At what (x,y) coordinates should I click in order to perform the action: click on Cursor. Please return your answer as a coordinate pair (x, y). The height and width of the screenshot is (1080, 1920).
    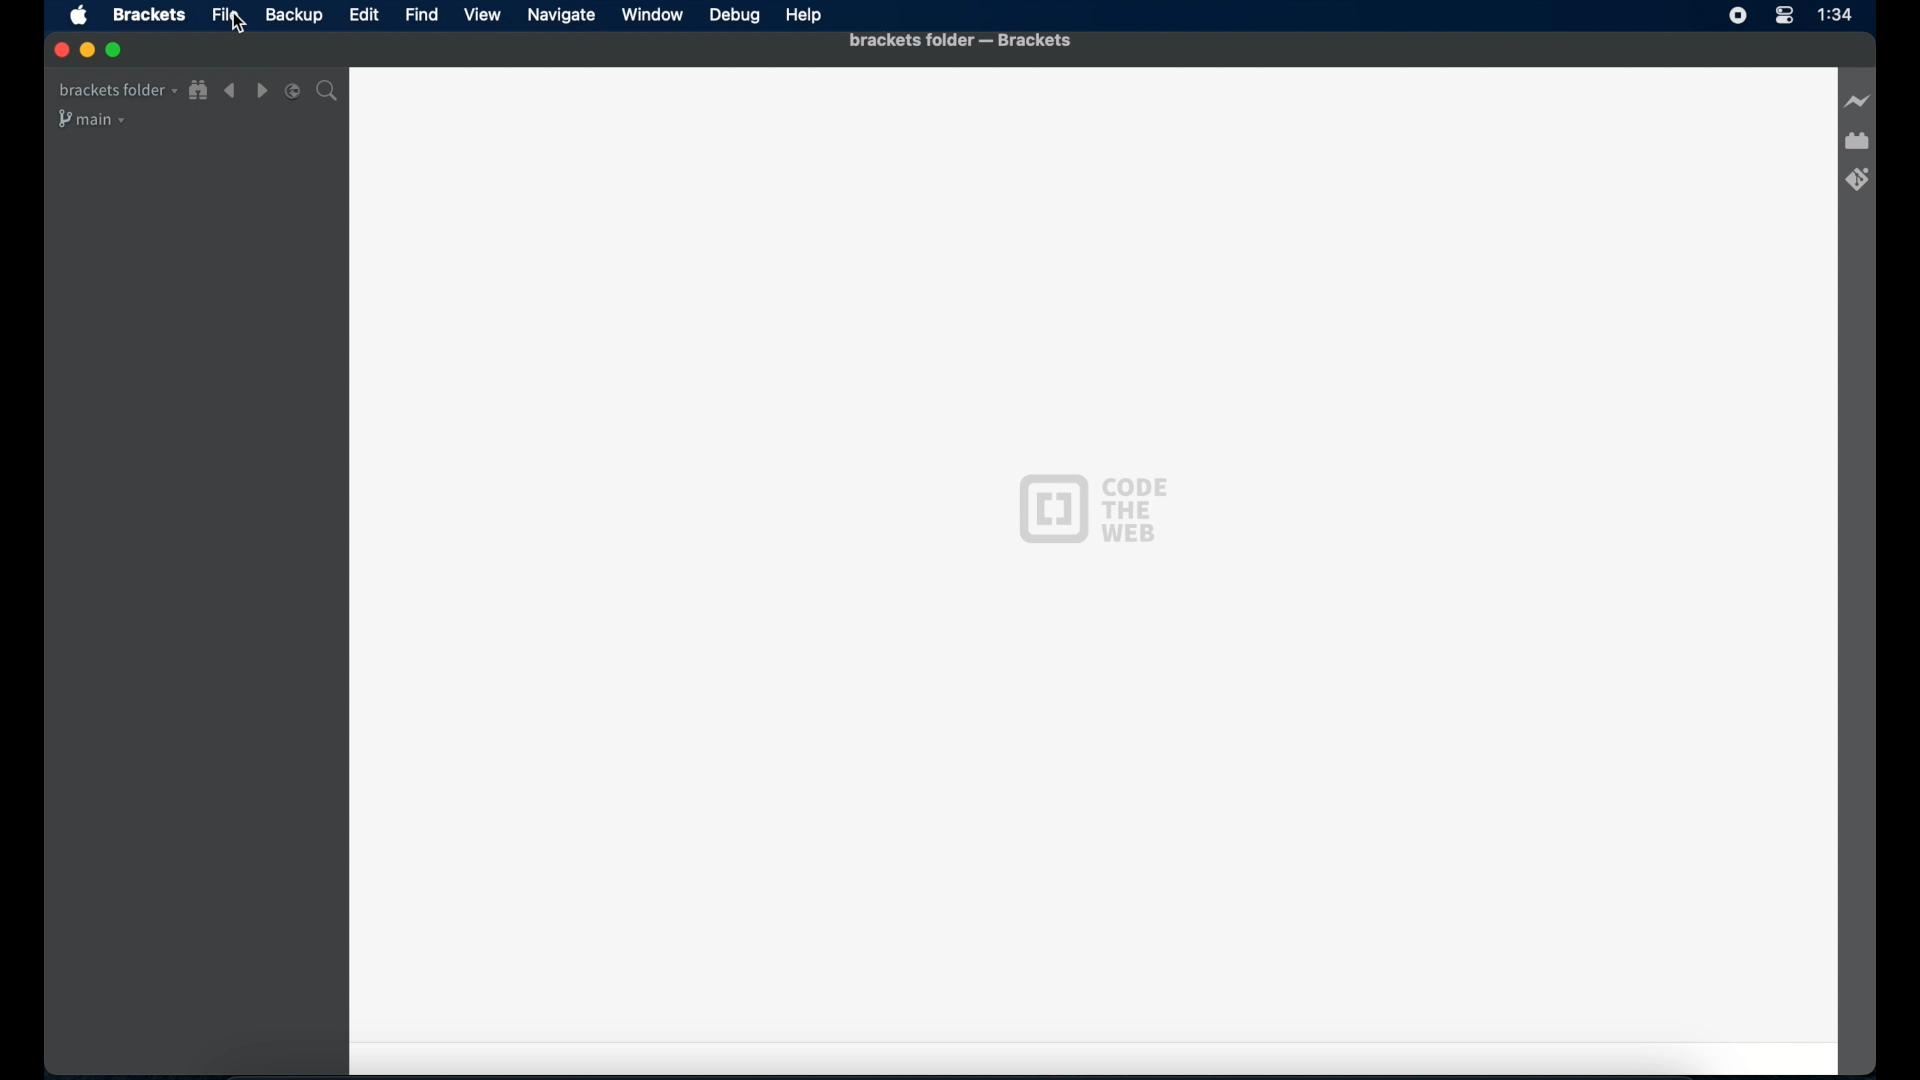
    Looking at the image, I should click on (242, 25).